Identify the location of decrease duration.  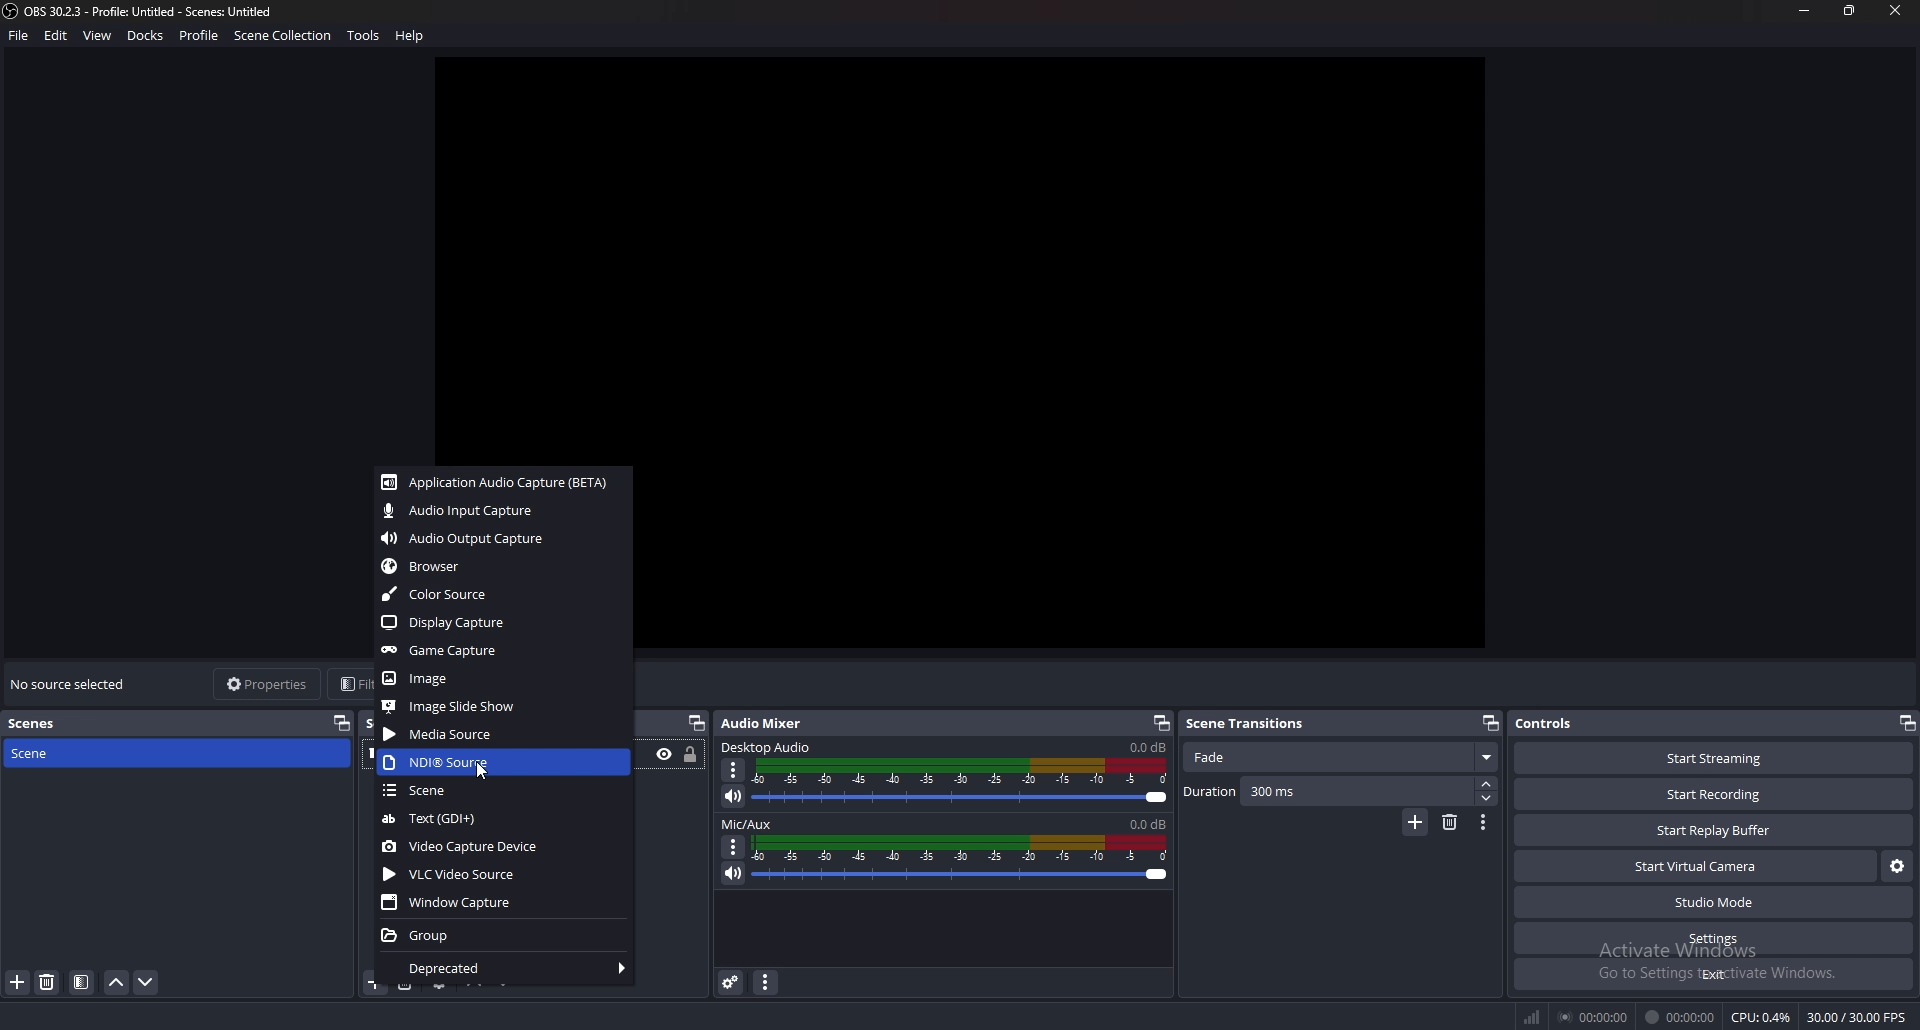
(1487, 797).